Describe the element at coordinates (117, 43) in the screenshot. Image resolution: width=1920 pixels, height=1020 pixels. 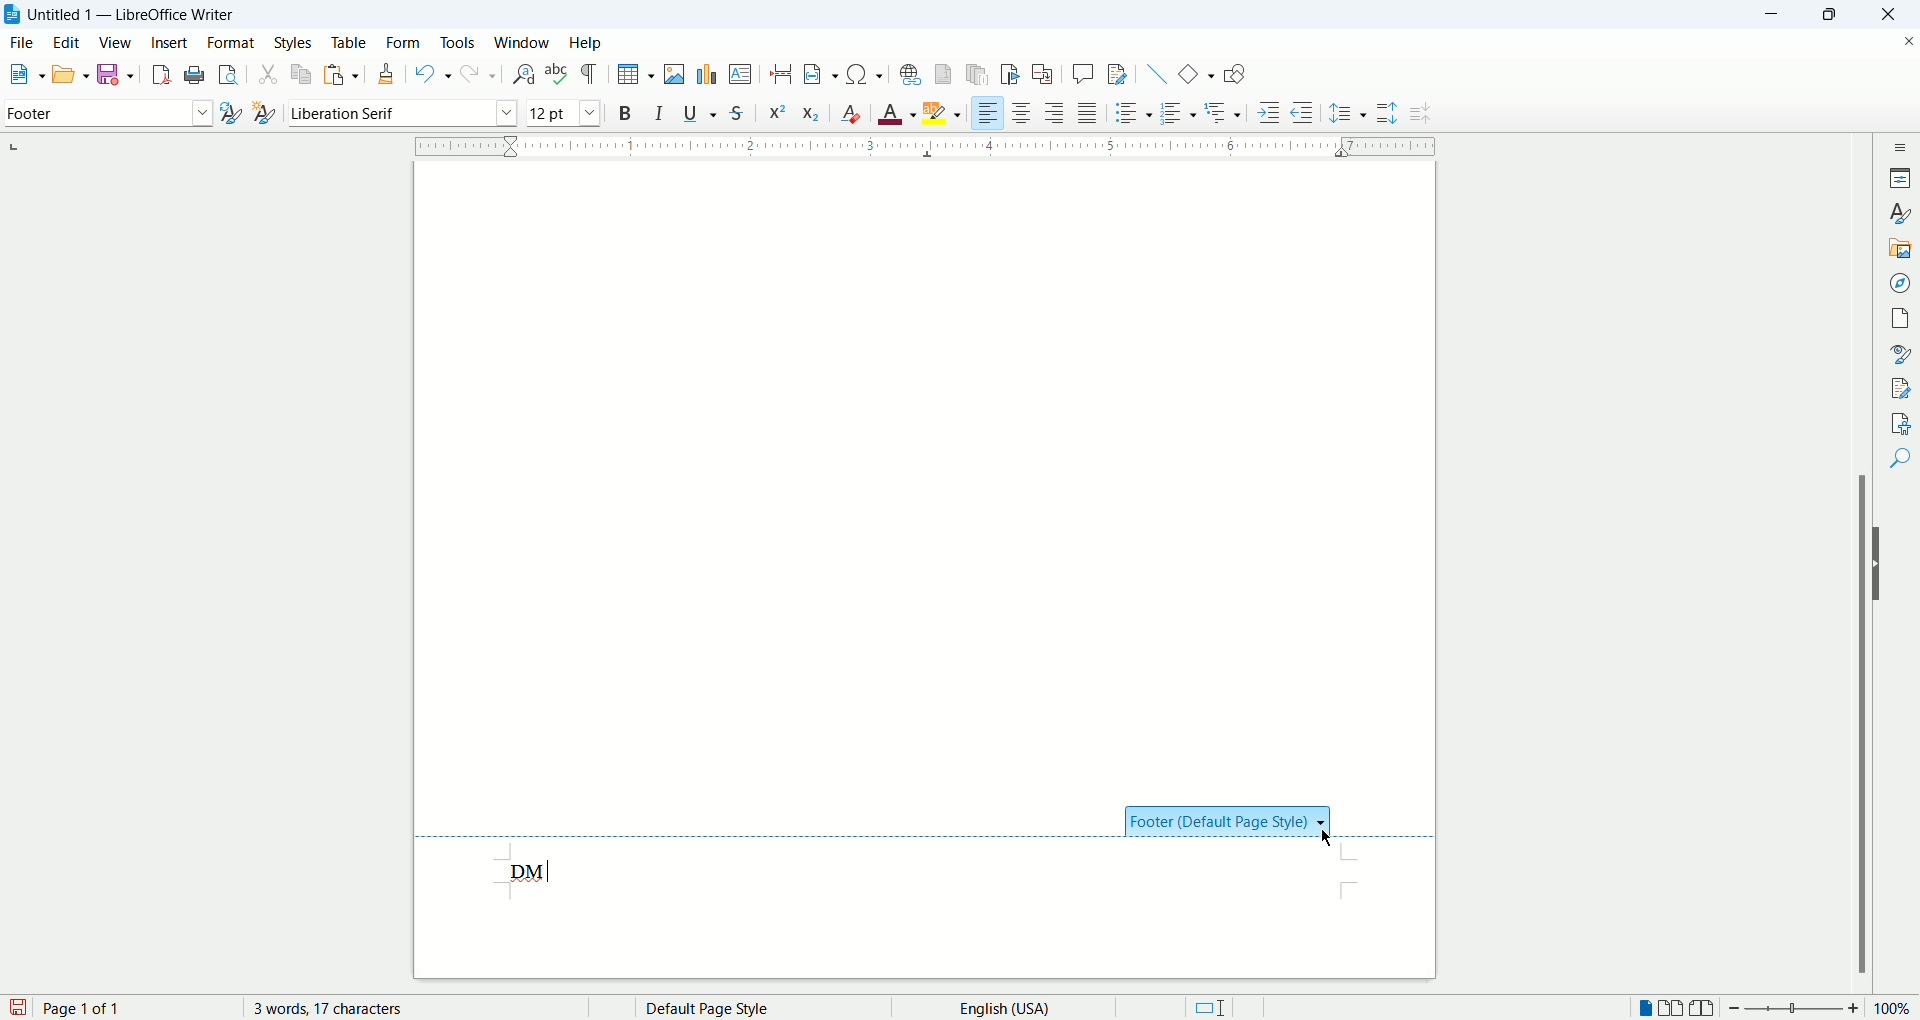
I see `view` at that location.